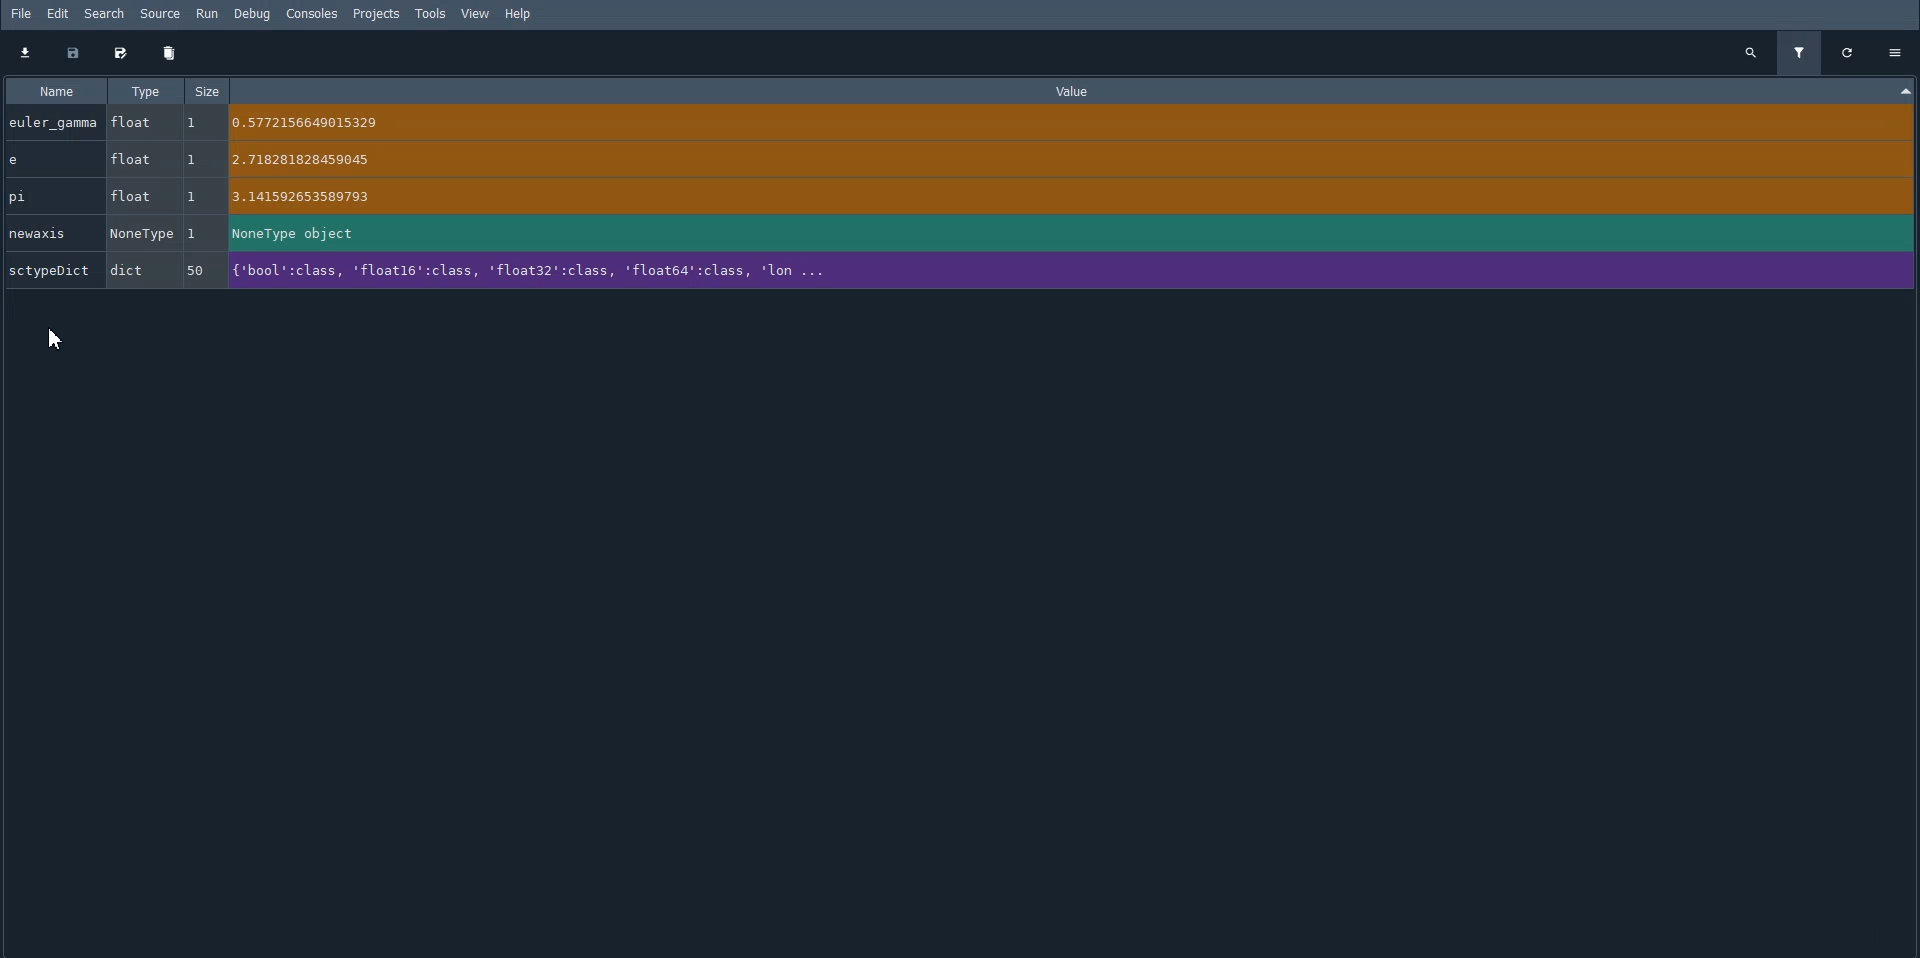  Describe the element at coordinates (1850, 52) in the screenshot. I see `Refresh all variables ` at that location.